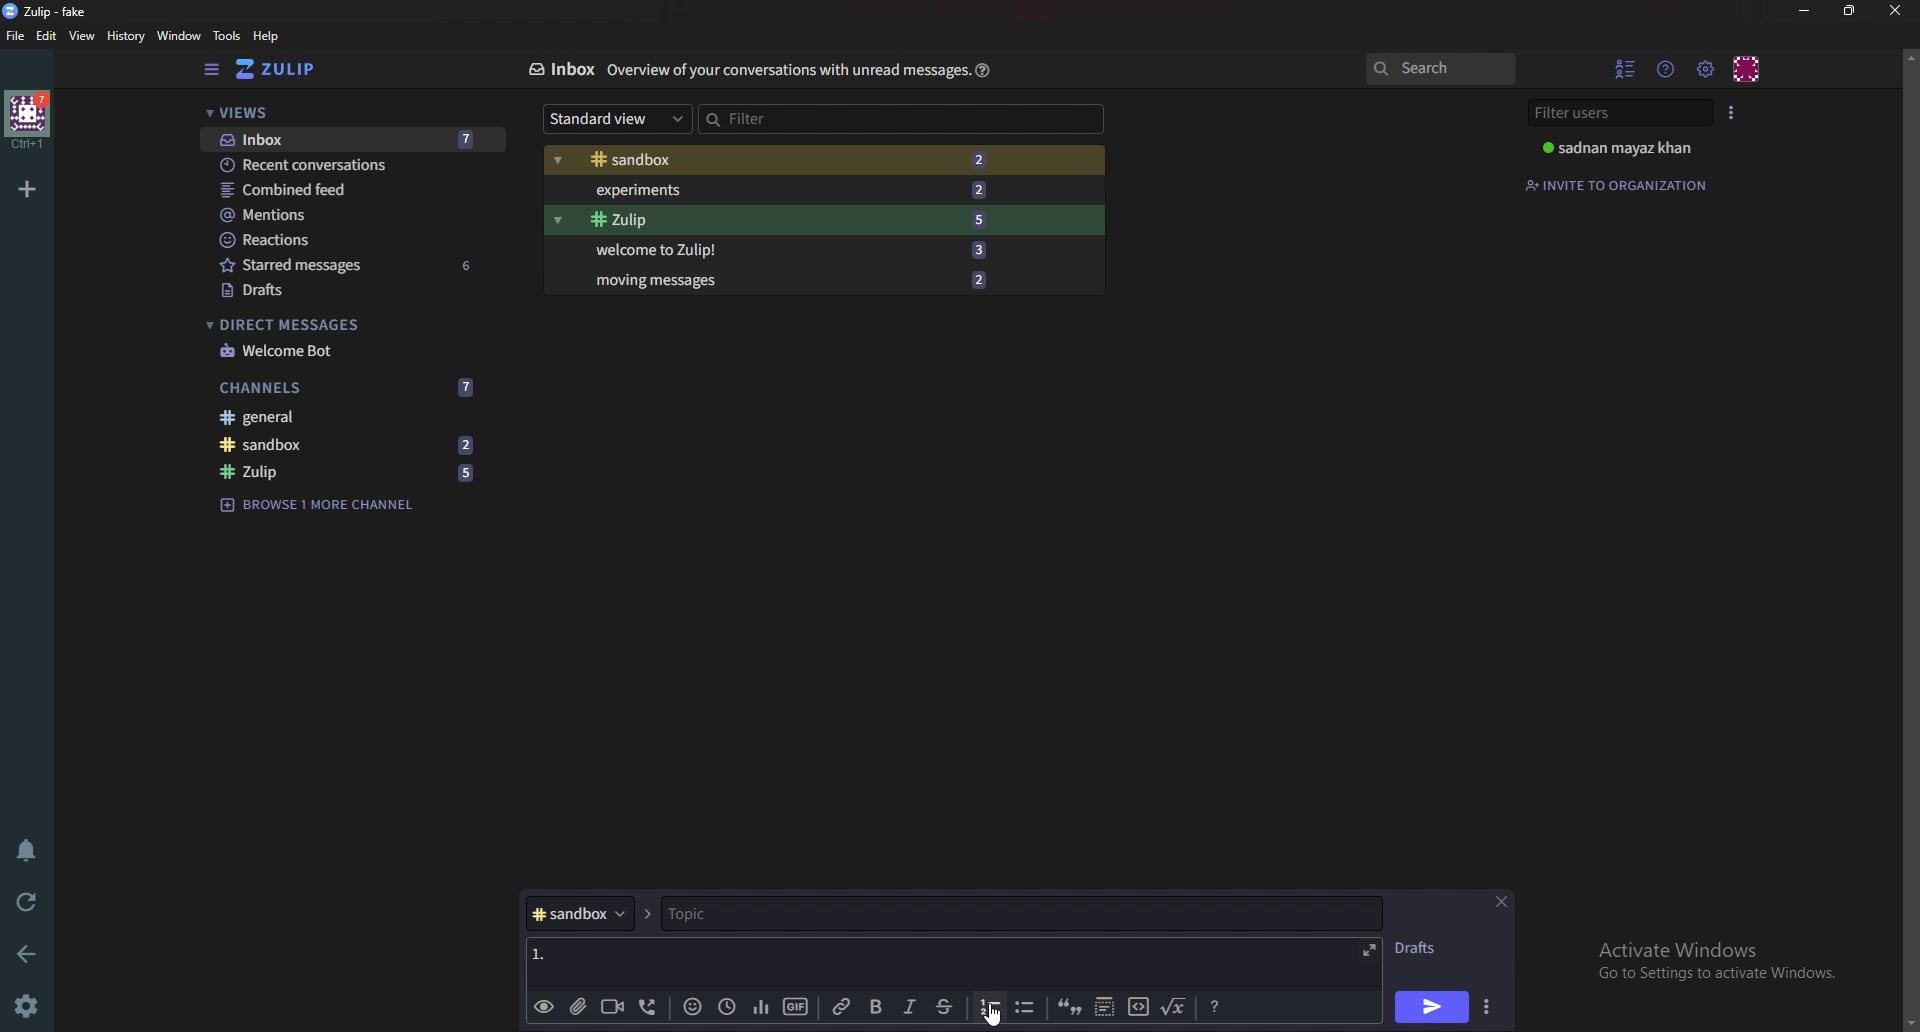  I want to click on Italic, so click(908, 1010).